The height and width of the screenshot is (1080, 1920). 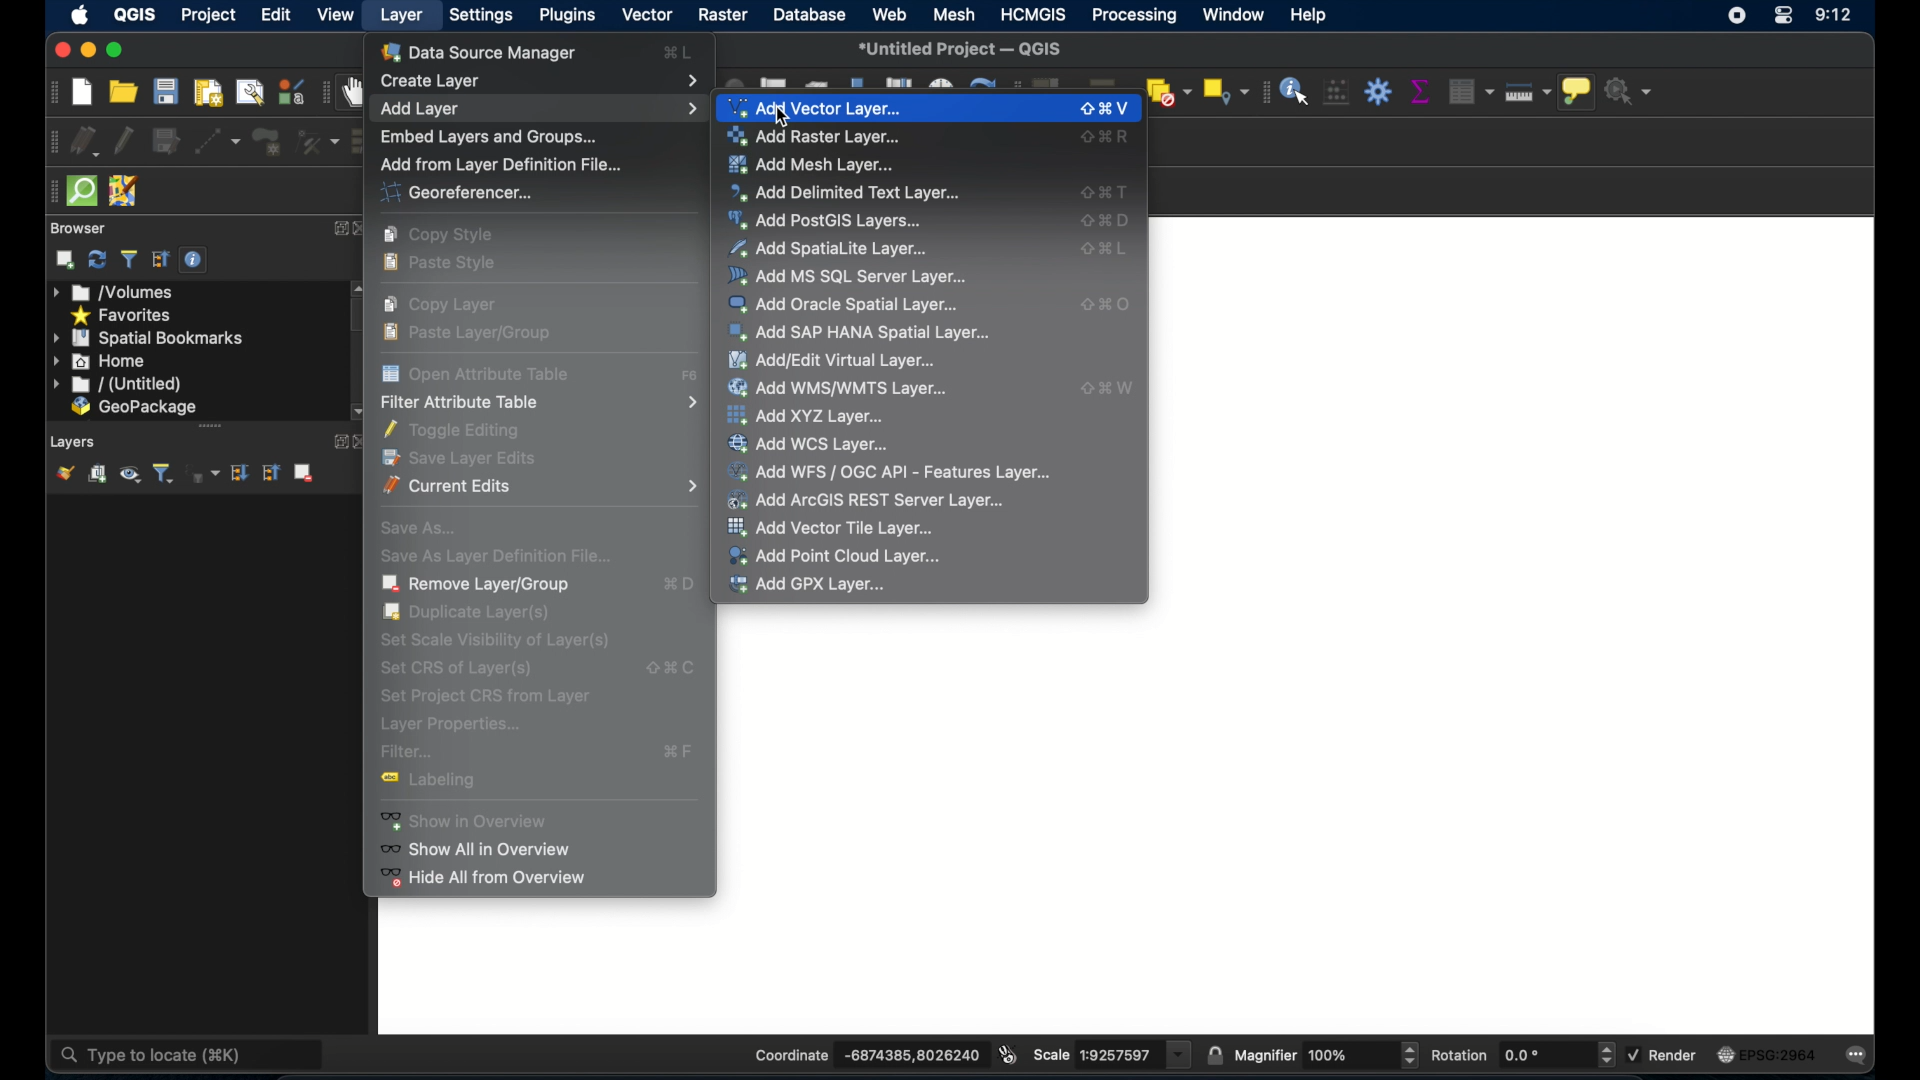 What do you see at coordinates (932, 330) in the screenshot?
I see `Add SAP HANA Spatial Layer...` at bounding box center [932, 330].